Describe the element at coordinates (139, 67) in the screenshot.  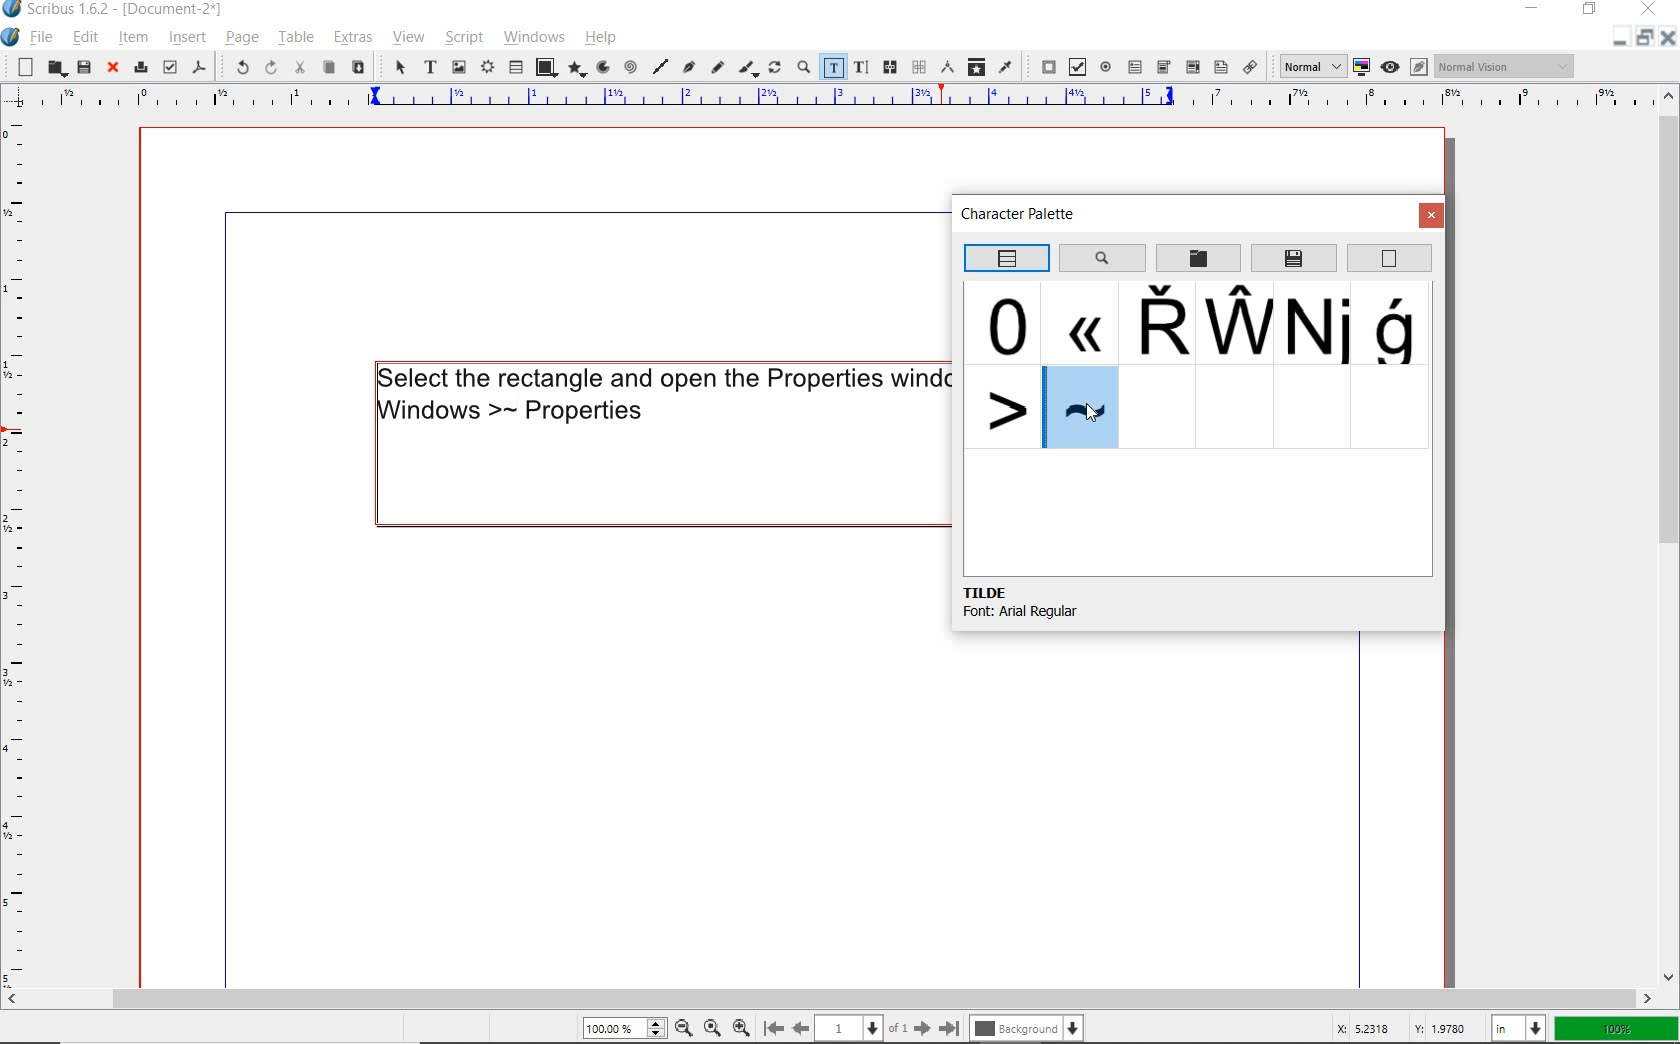
I see `print` at that location.